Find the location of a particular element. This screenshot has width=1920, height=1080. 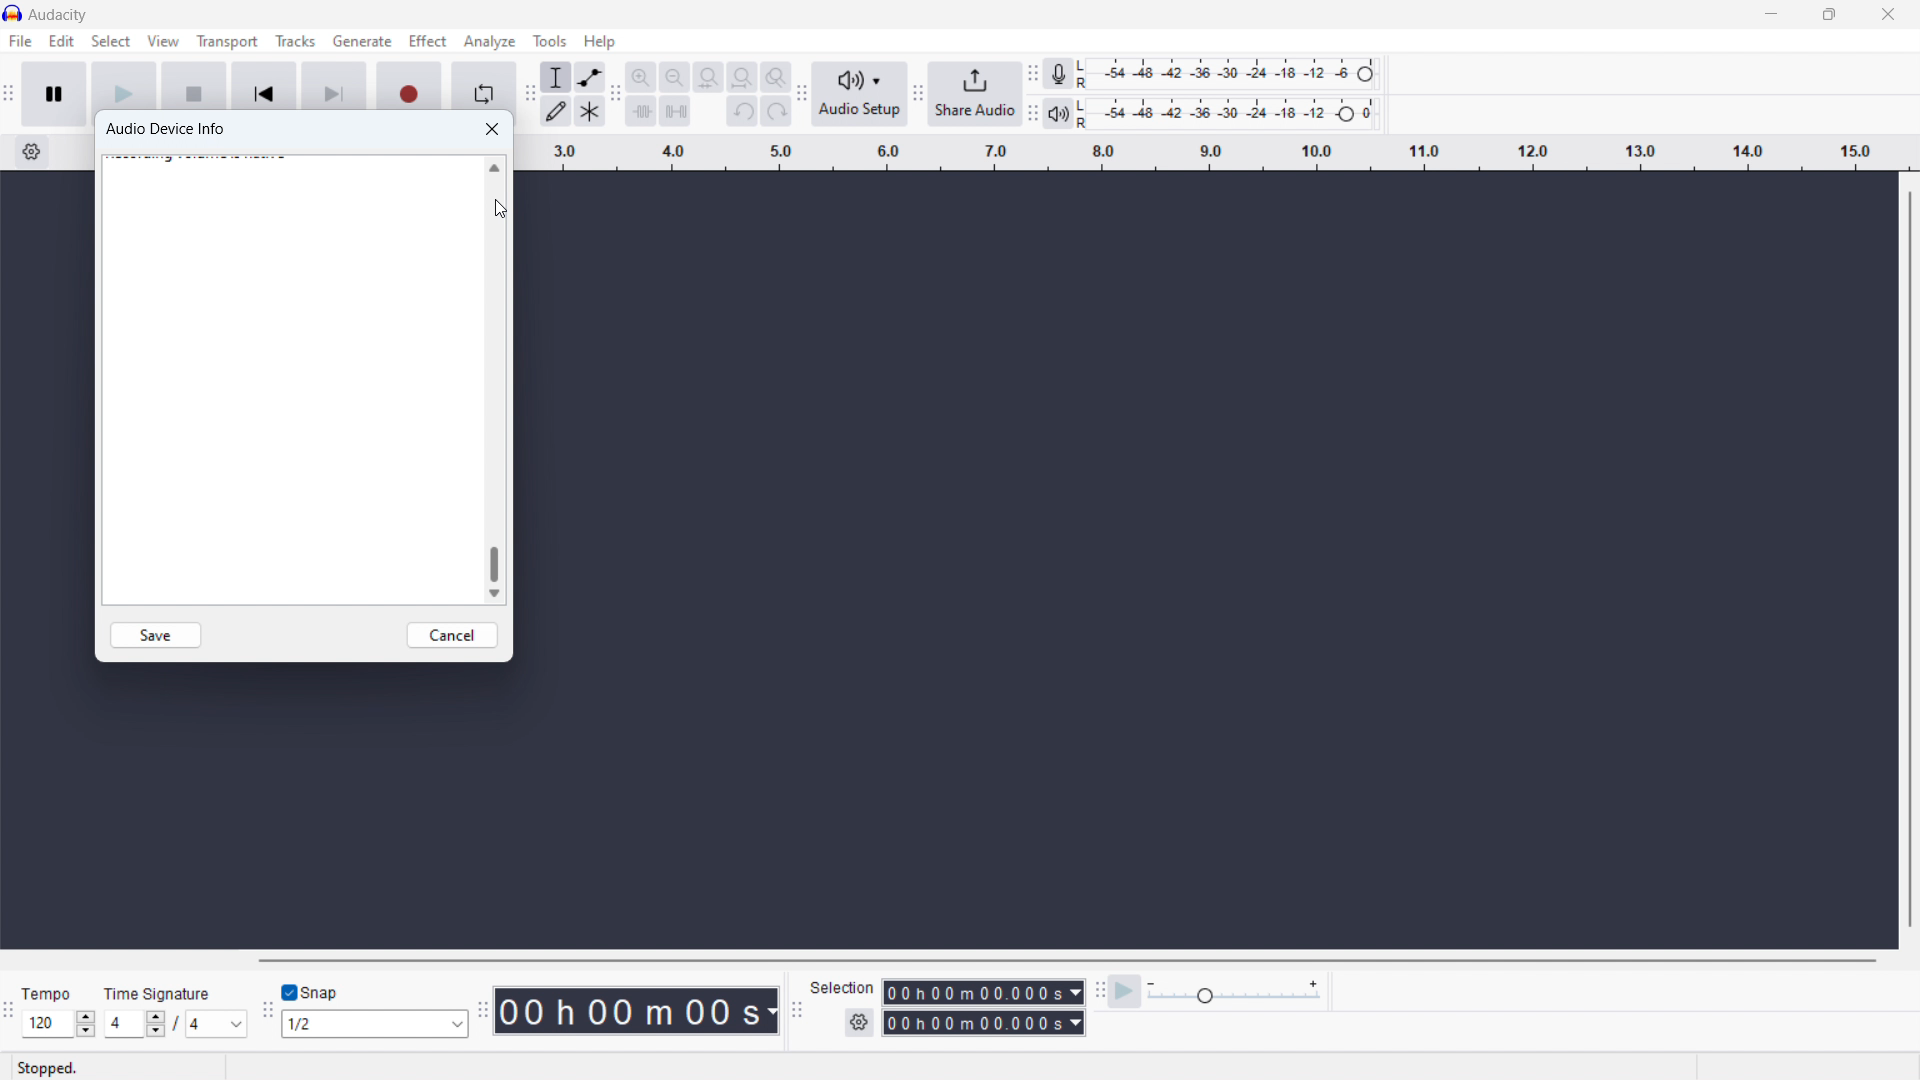

Tempo is located at coordinates (47, 993).